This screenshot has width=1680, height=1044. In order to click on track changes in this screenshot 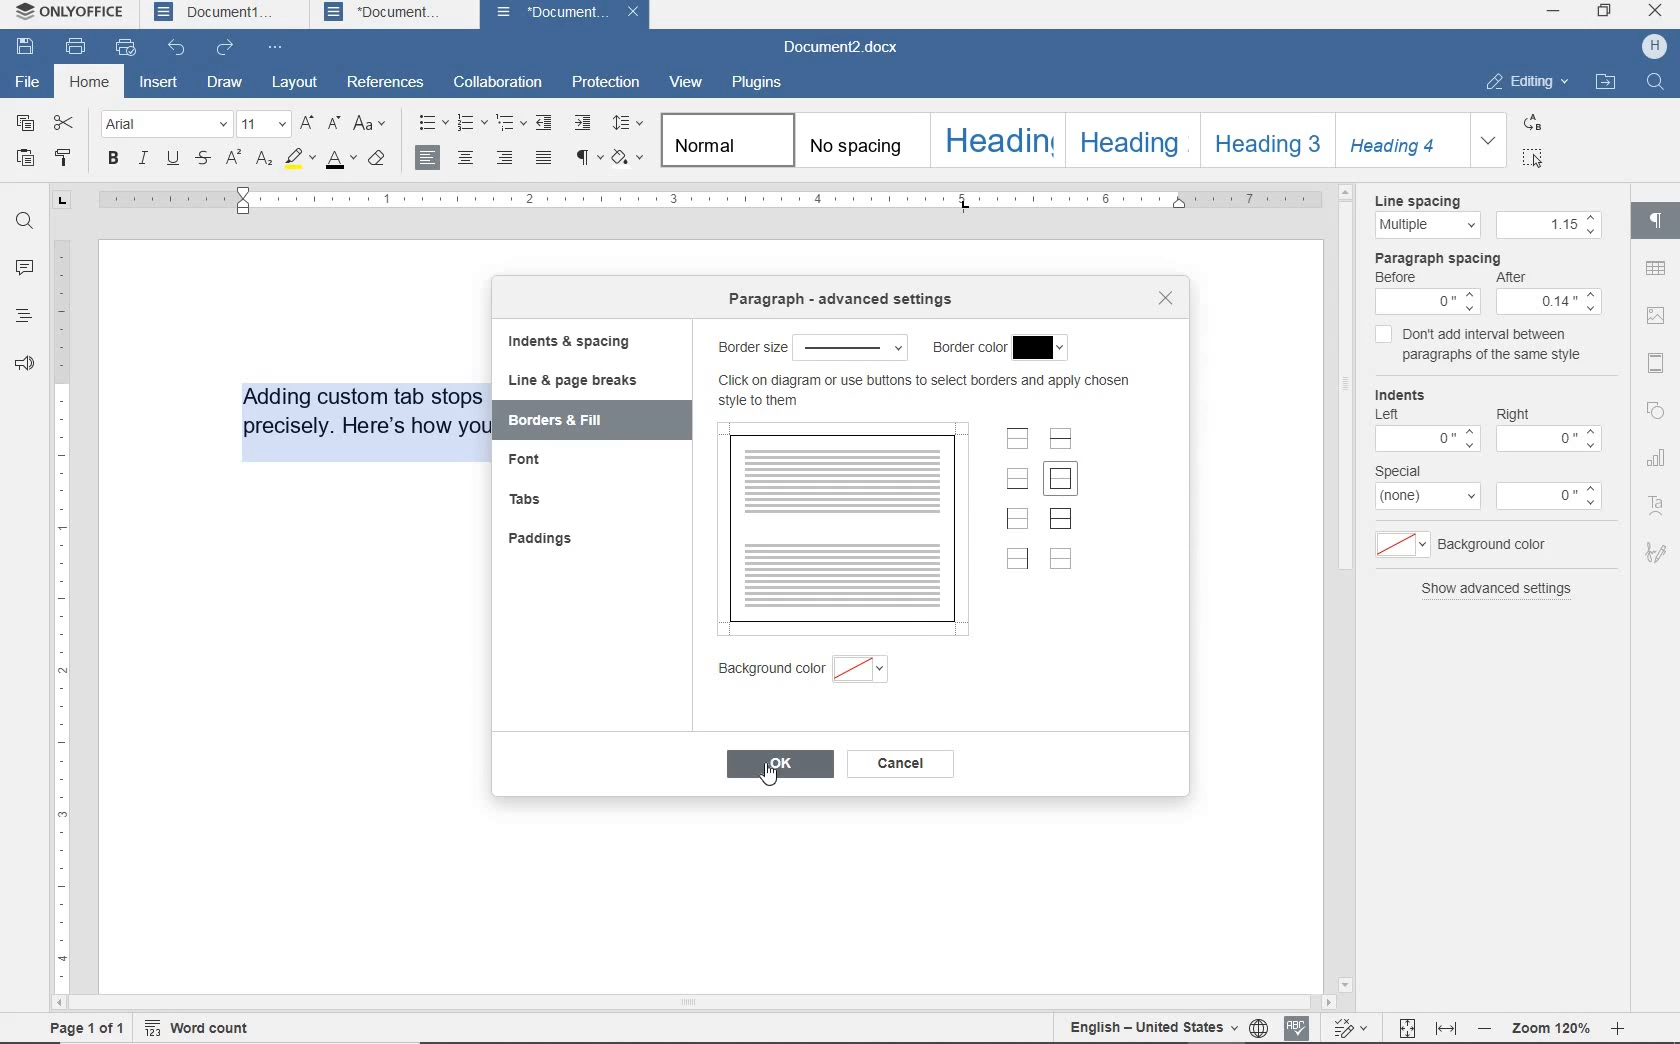, I will do `click(1354, 1026)`.